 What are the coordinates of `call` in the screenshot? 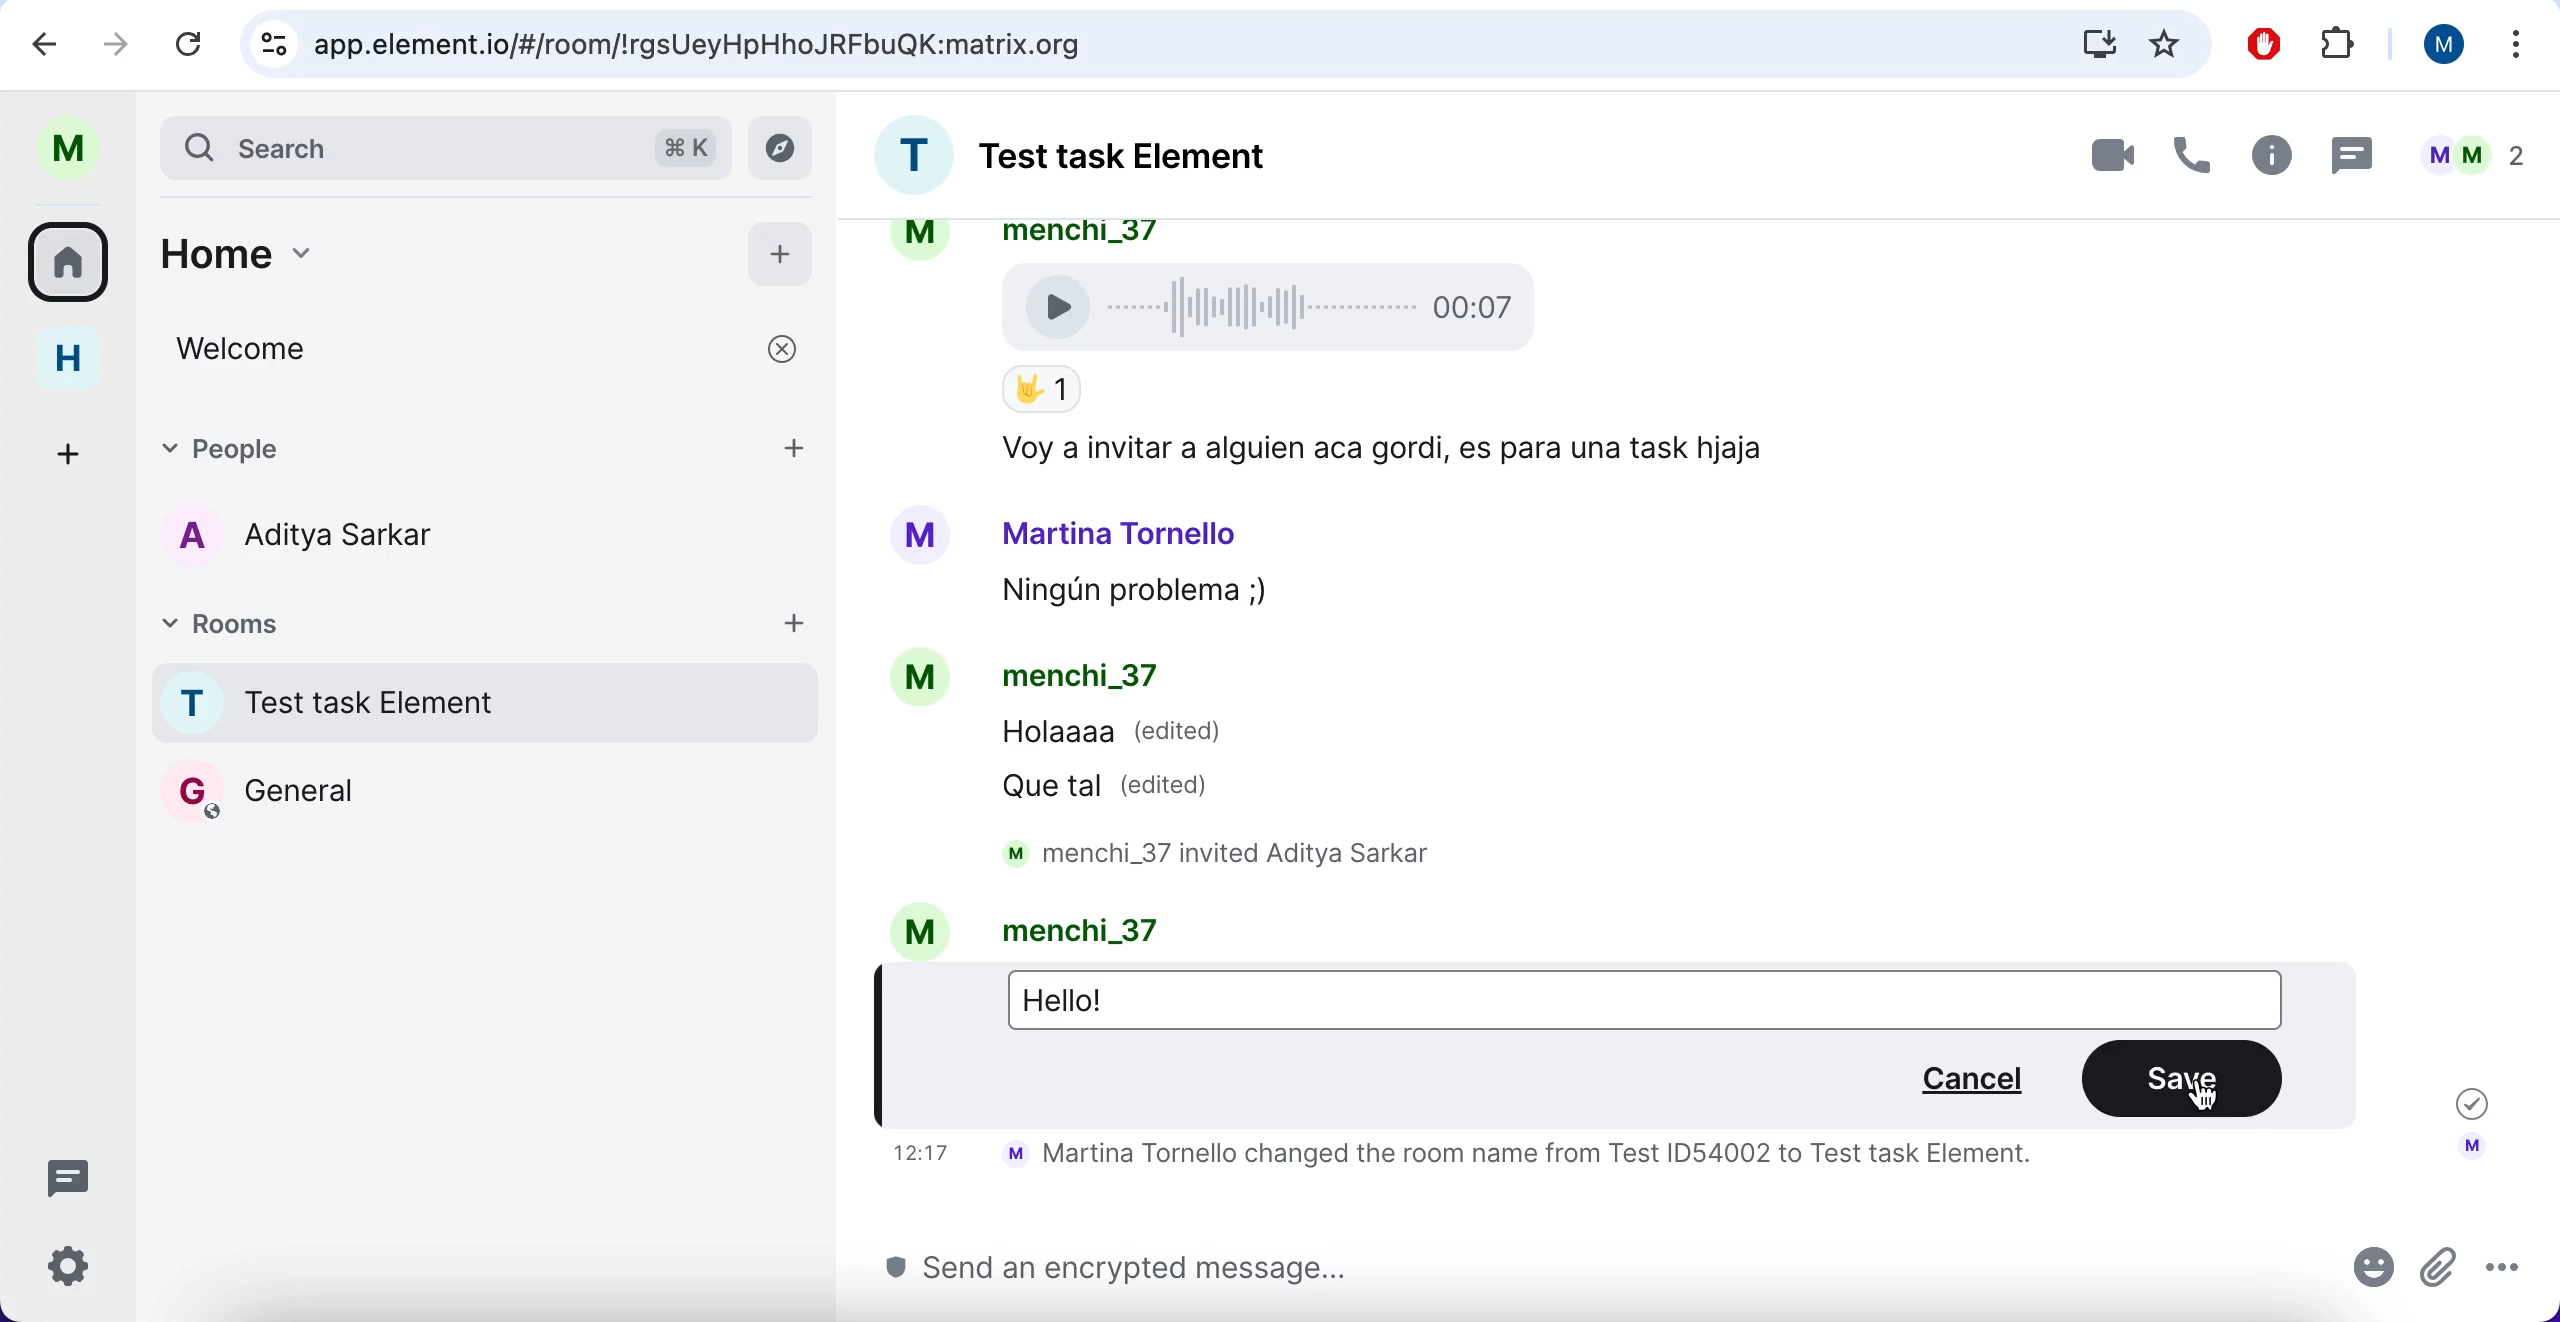 It's located at (2195, 158).